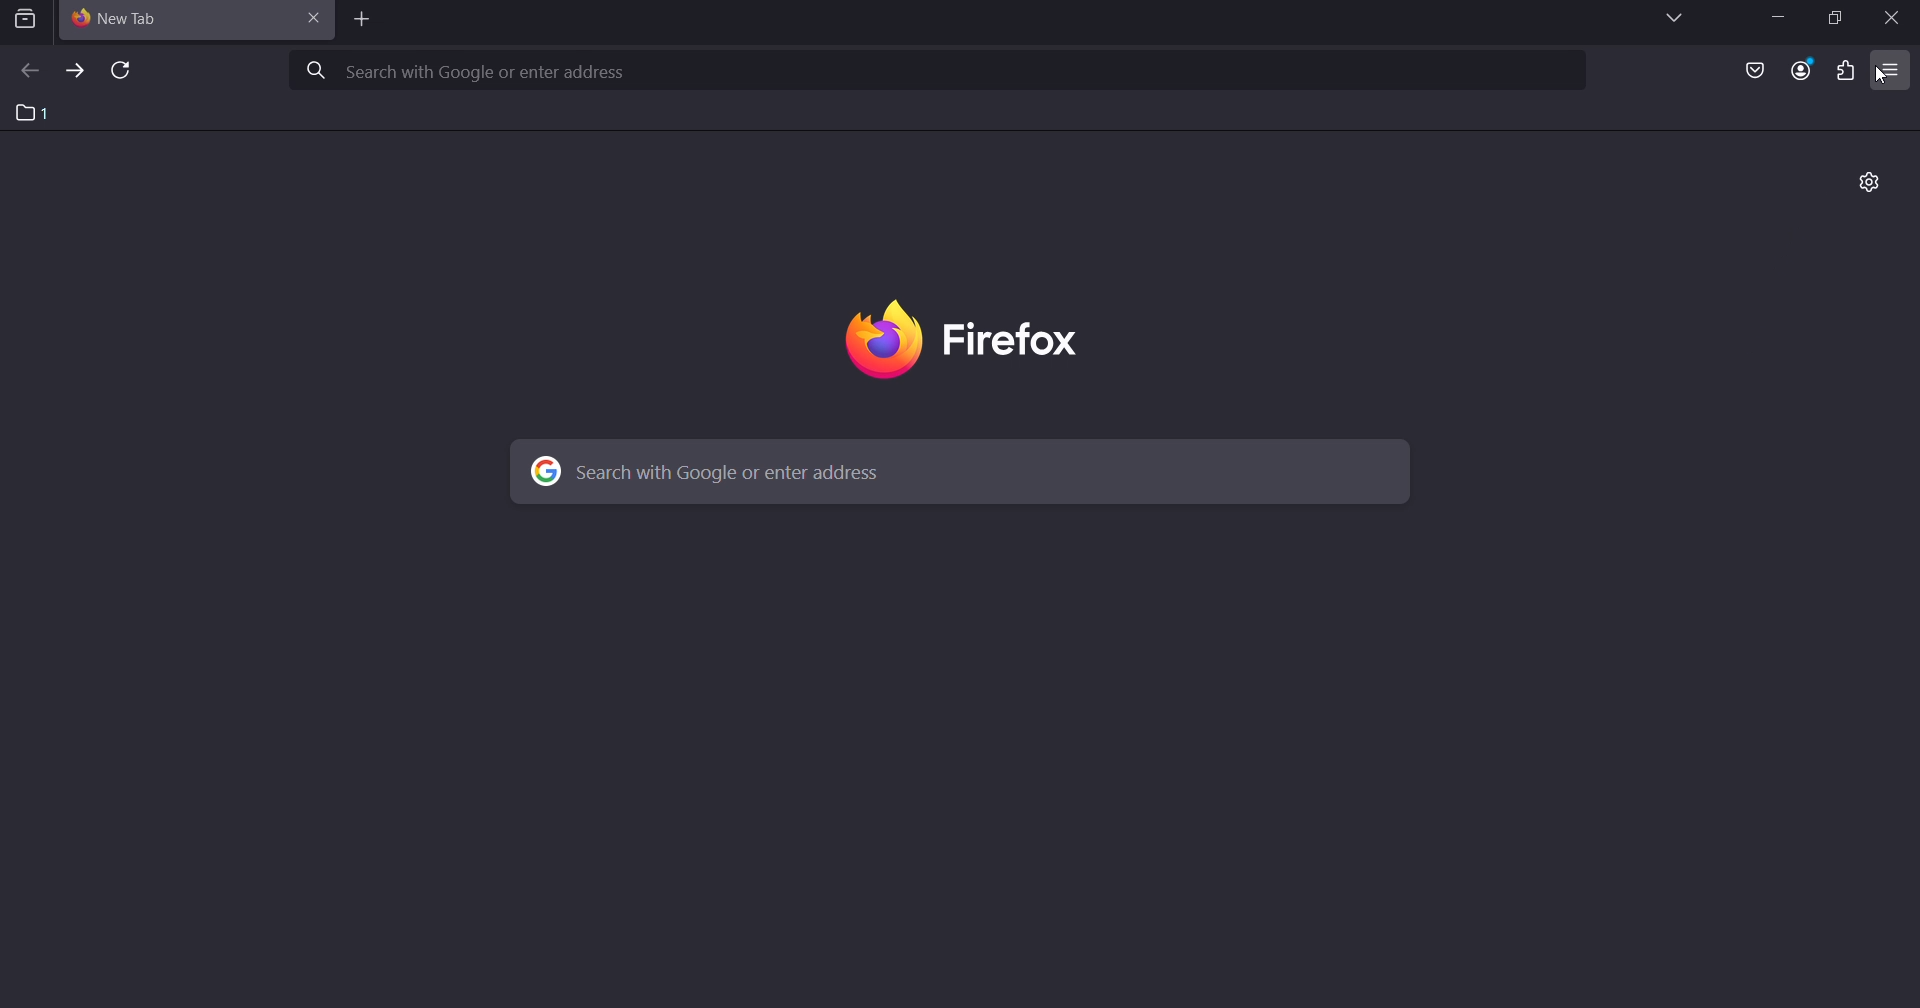 The image size is (1920, 1008). Describe the element at coordinates (73, 72) in the screenshot. I see `forward one page` at that location.